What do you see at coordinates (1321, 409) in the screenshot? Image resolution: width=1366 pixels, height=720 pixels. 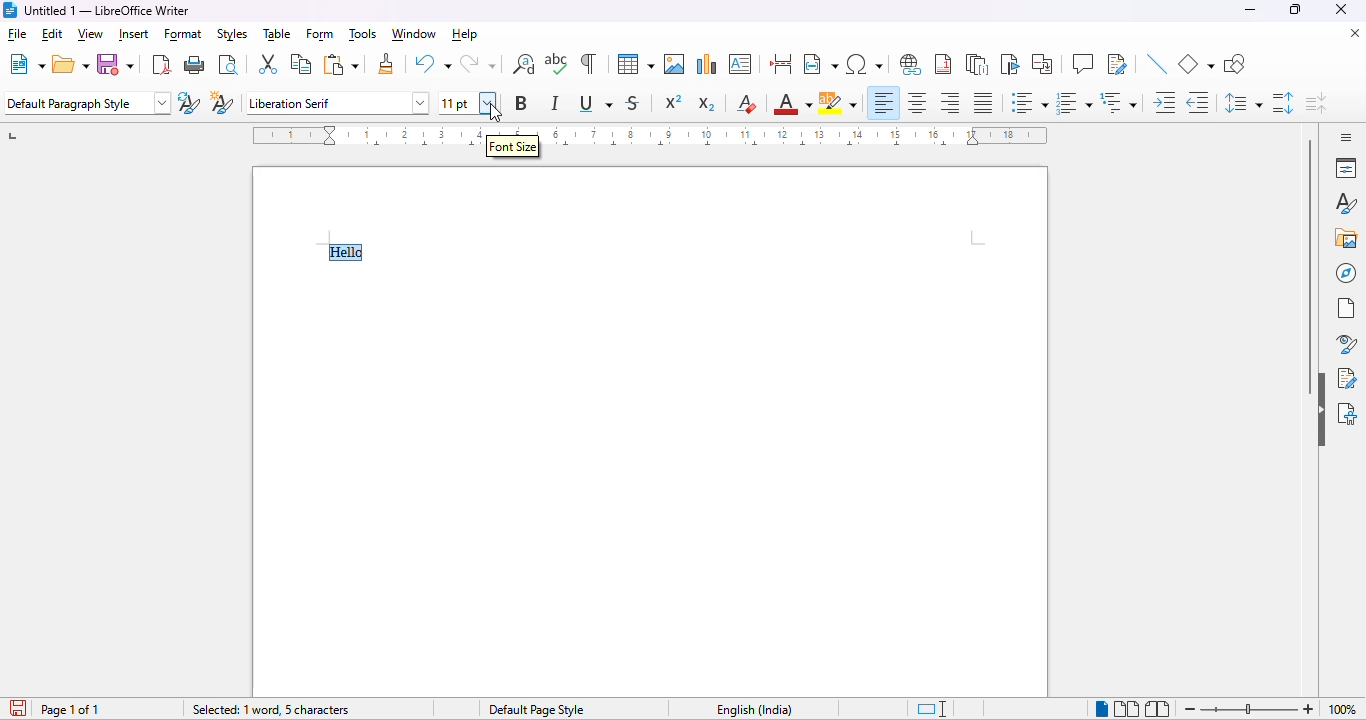 I see `hide` at bounding box center [1321, 409].